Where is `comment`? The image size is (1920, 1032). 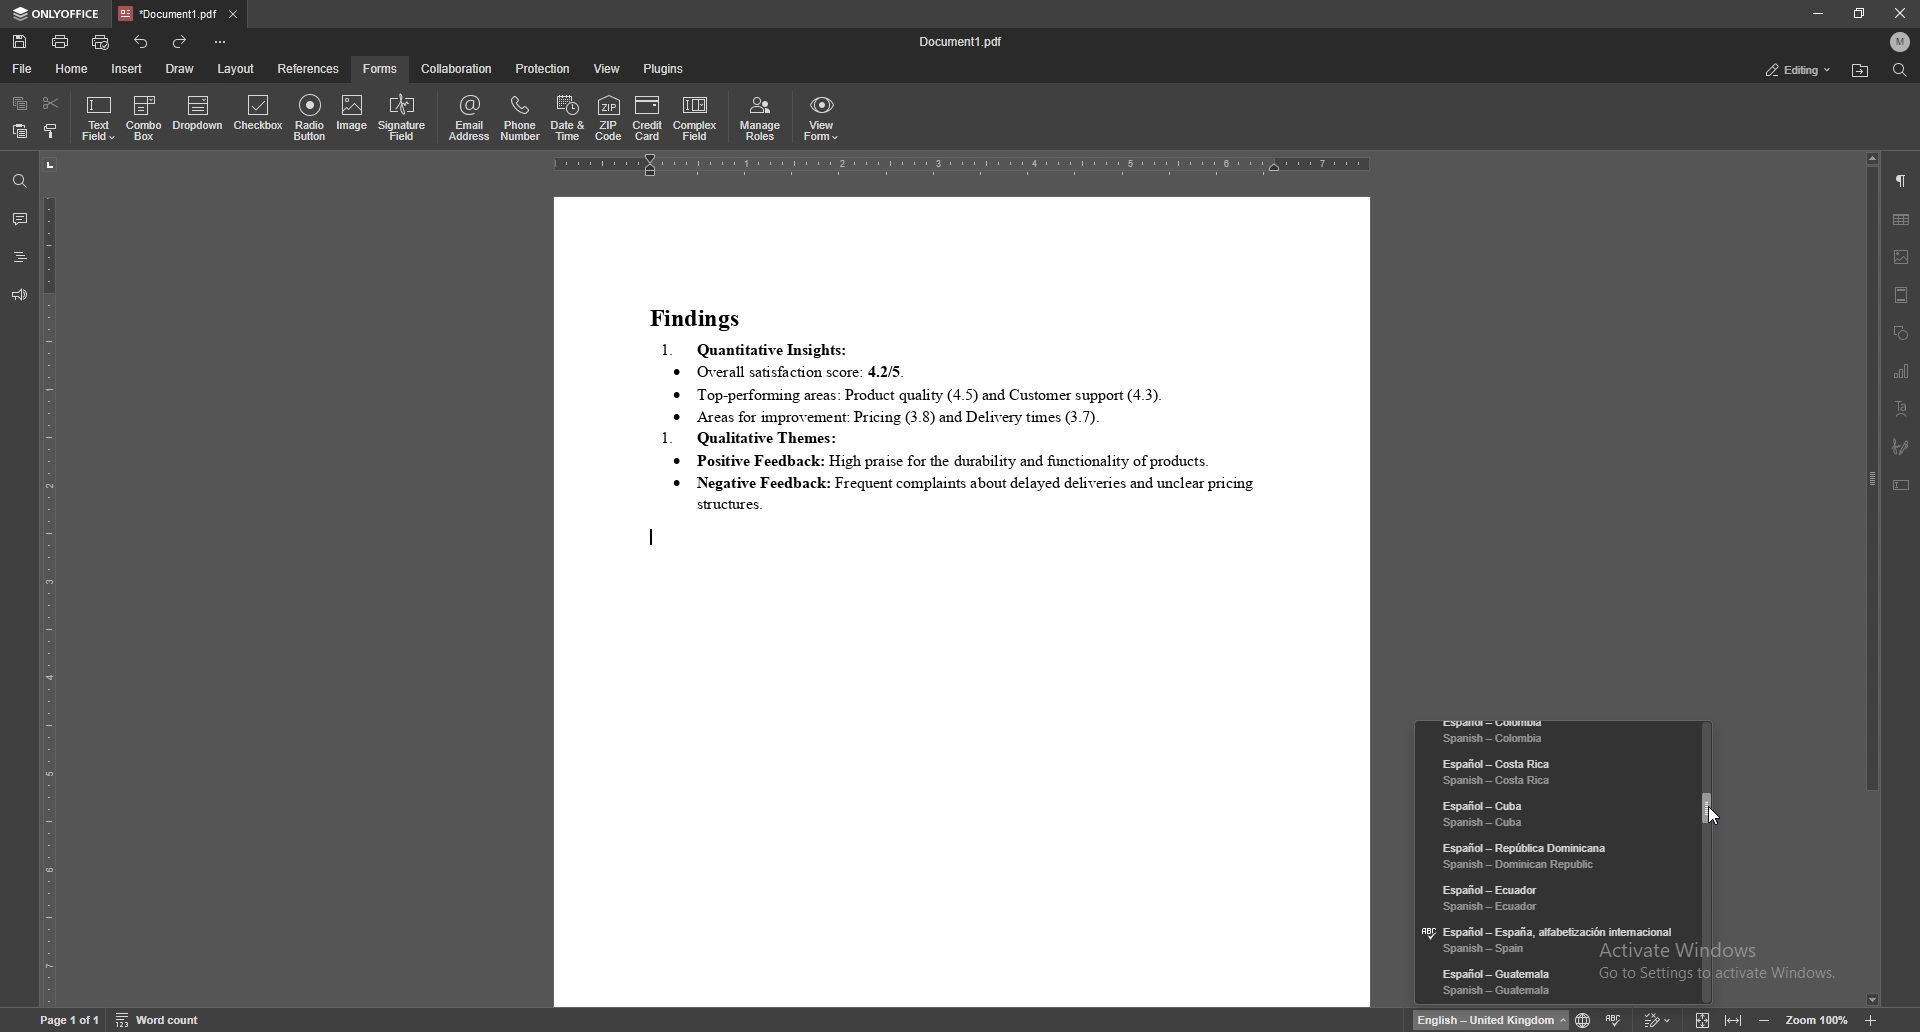
comment is located at coordinates (19, 218).